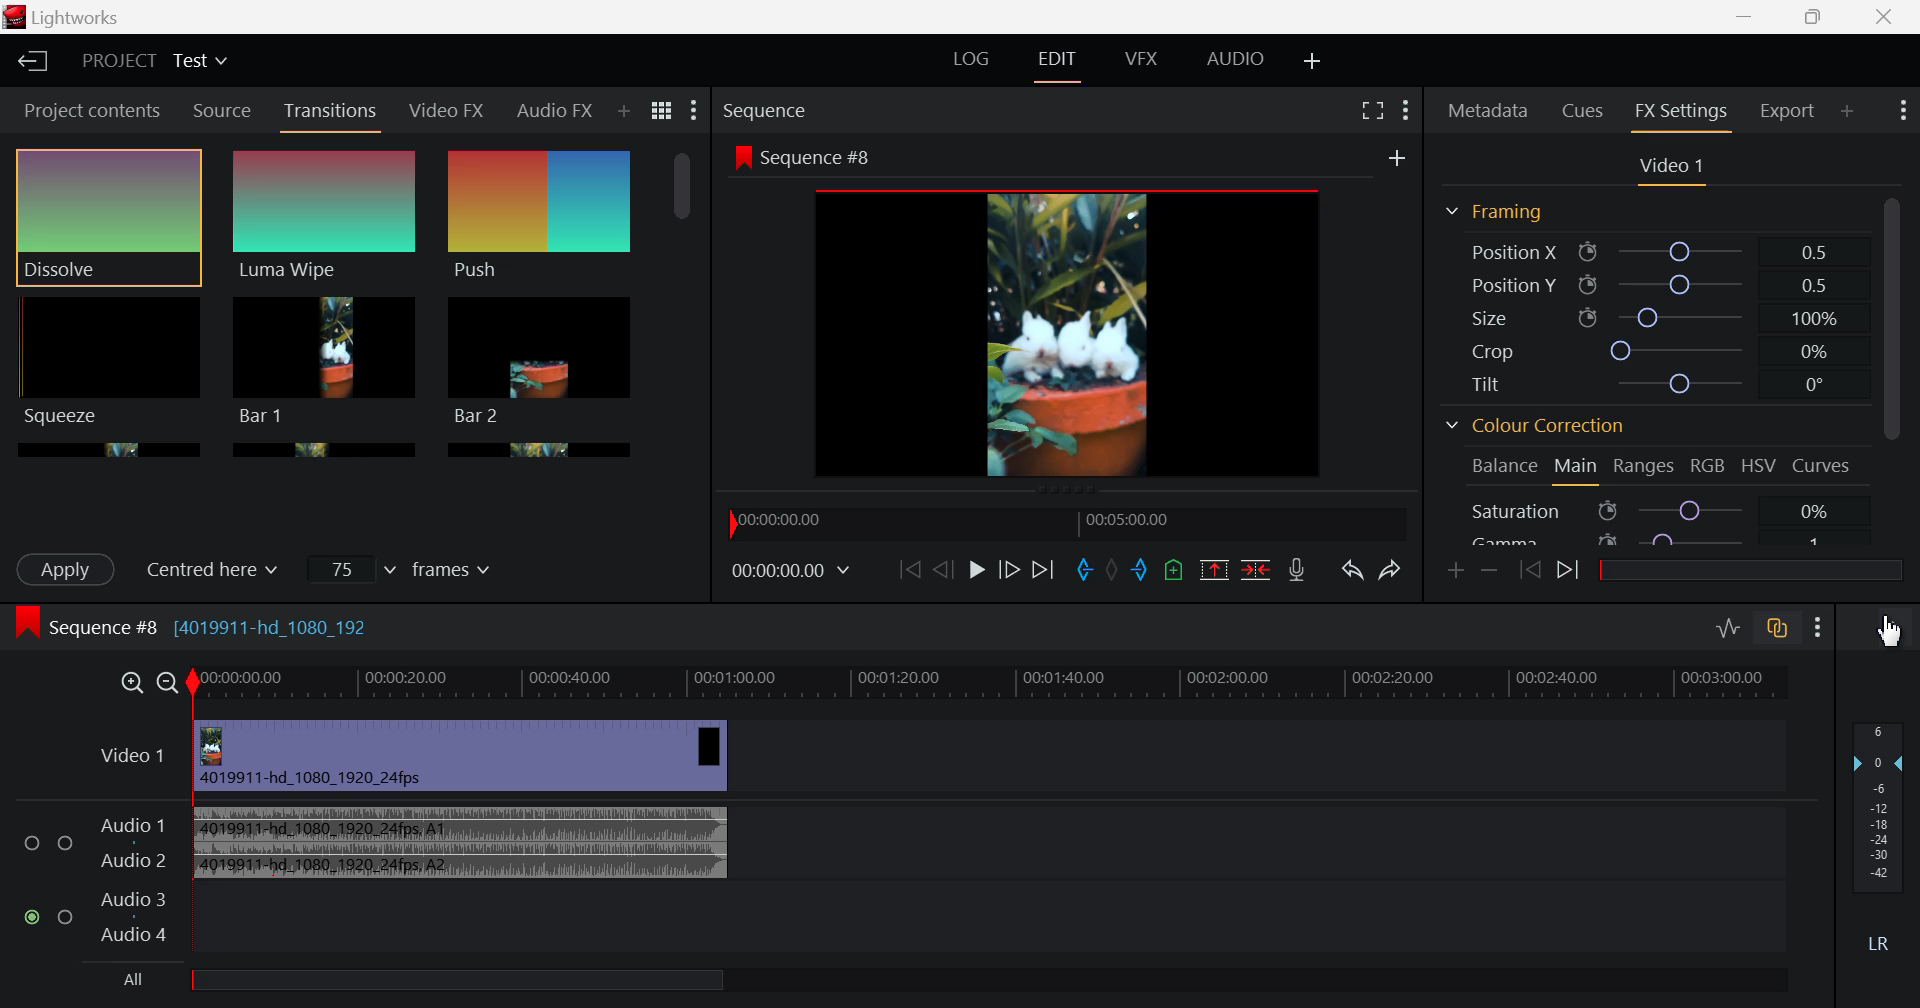 The width and height of the screenshot is (1920, 1008). What do you see at coordinates (1651, 313) in the screenshot?
I see `Size` at bounding box center [1651, 313].